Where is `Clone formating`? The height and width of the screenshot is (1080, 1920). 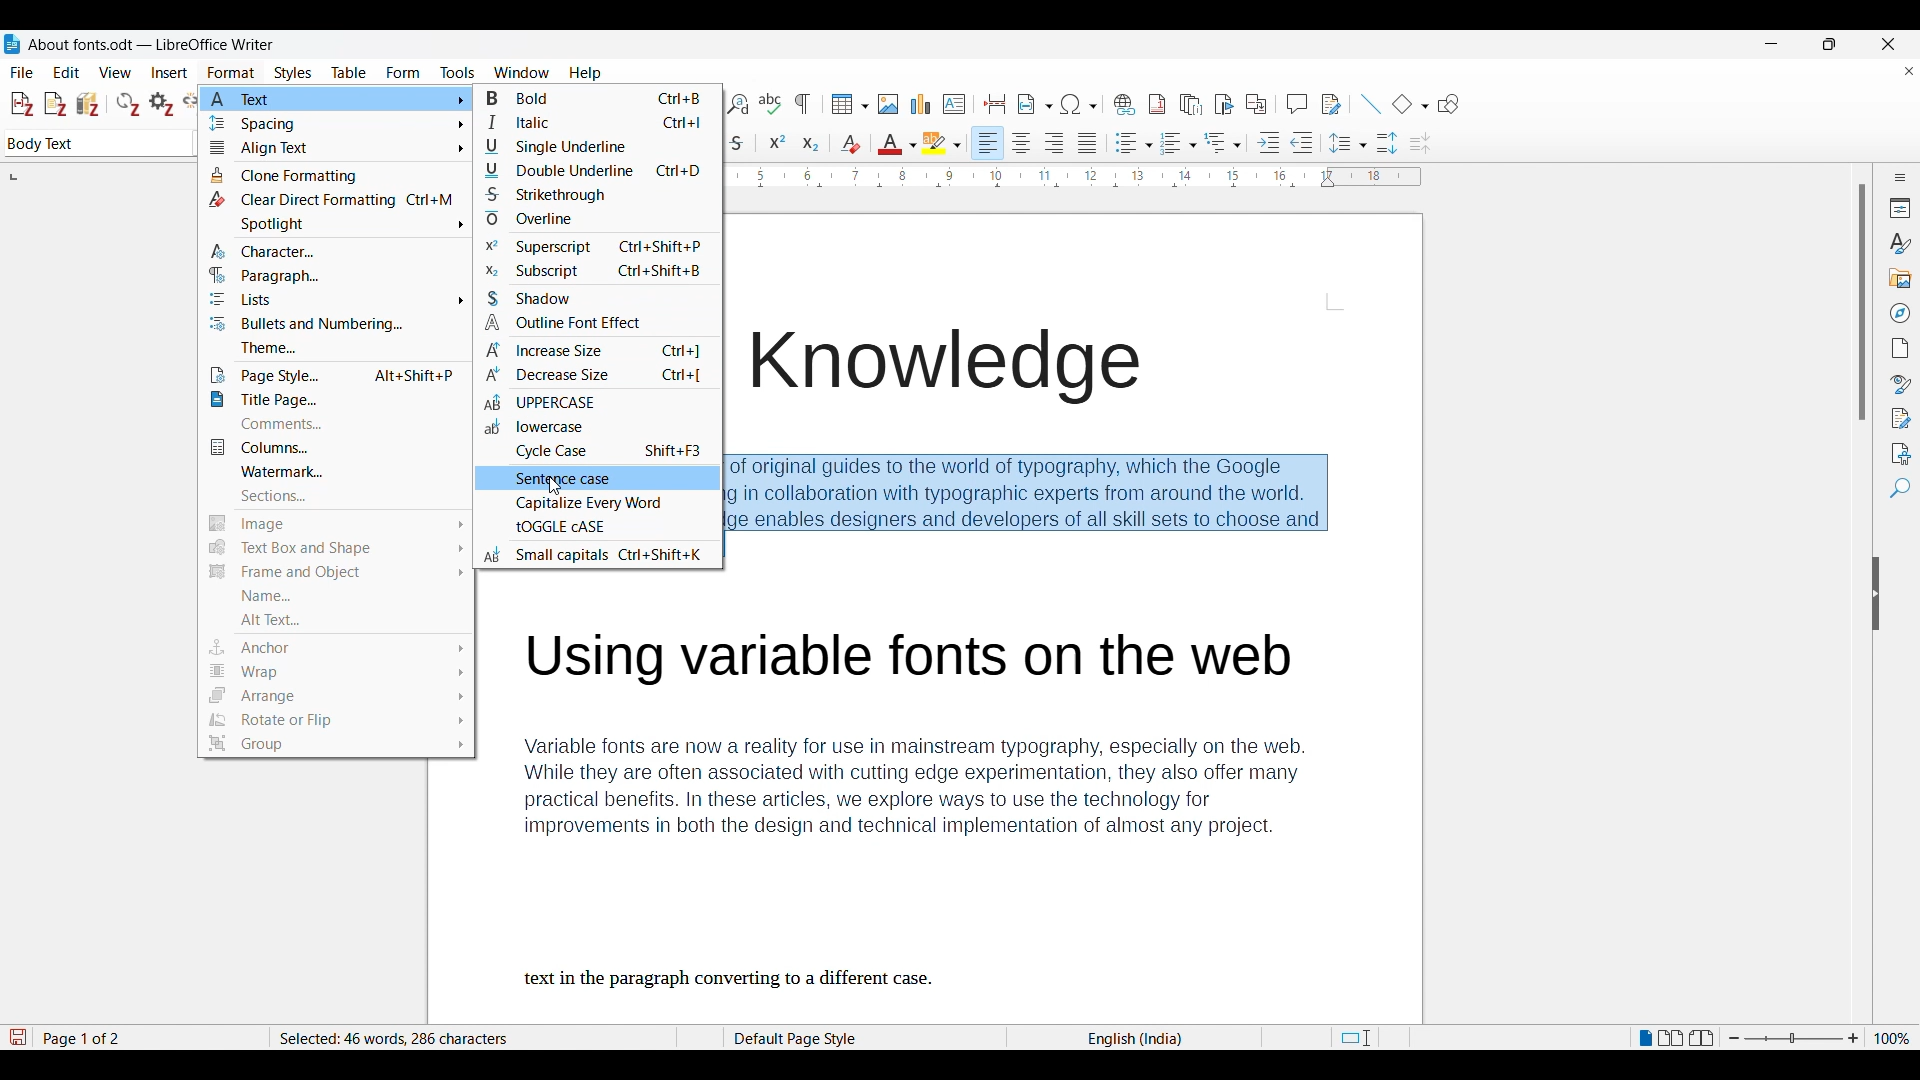
Clone formating is located at coordinates (329, 177).